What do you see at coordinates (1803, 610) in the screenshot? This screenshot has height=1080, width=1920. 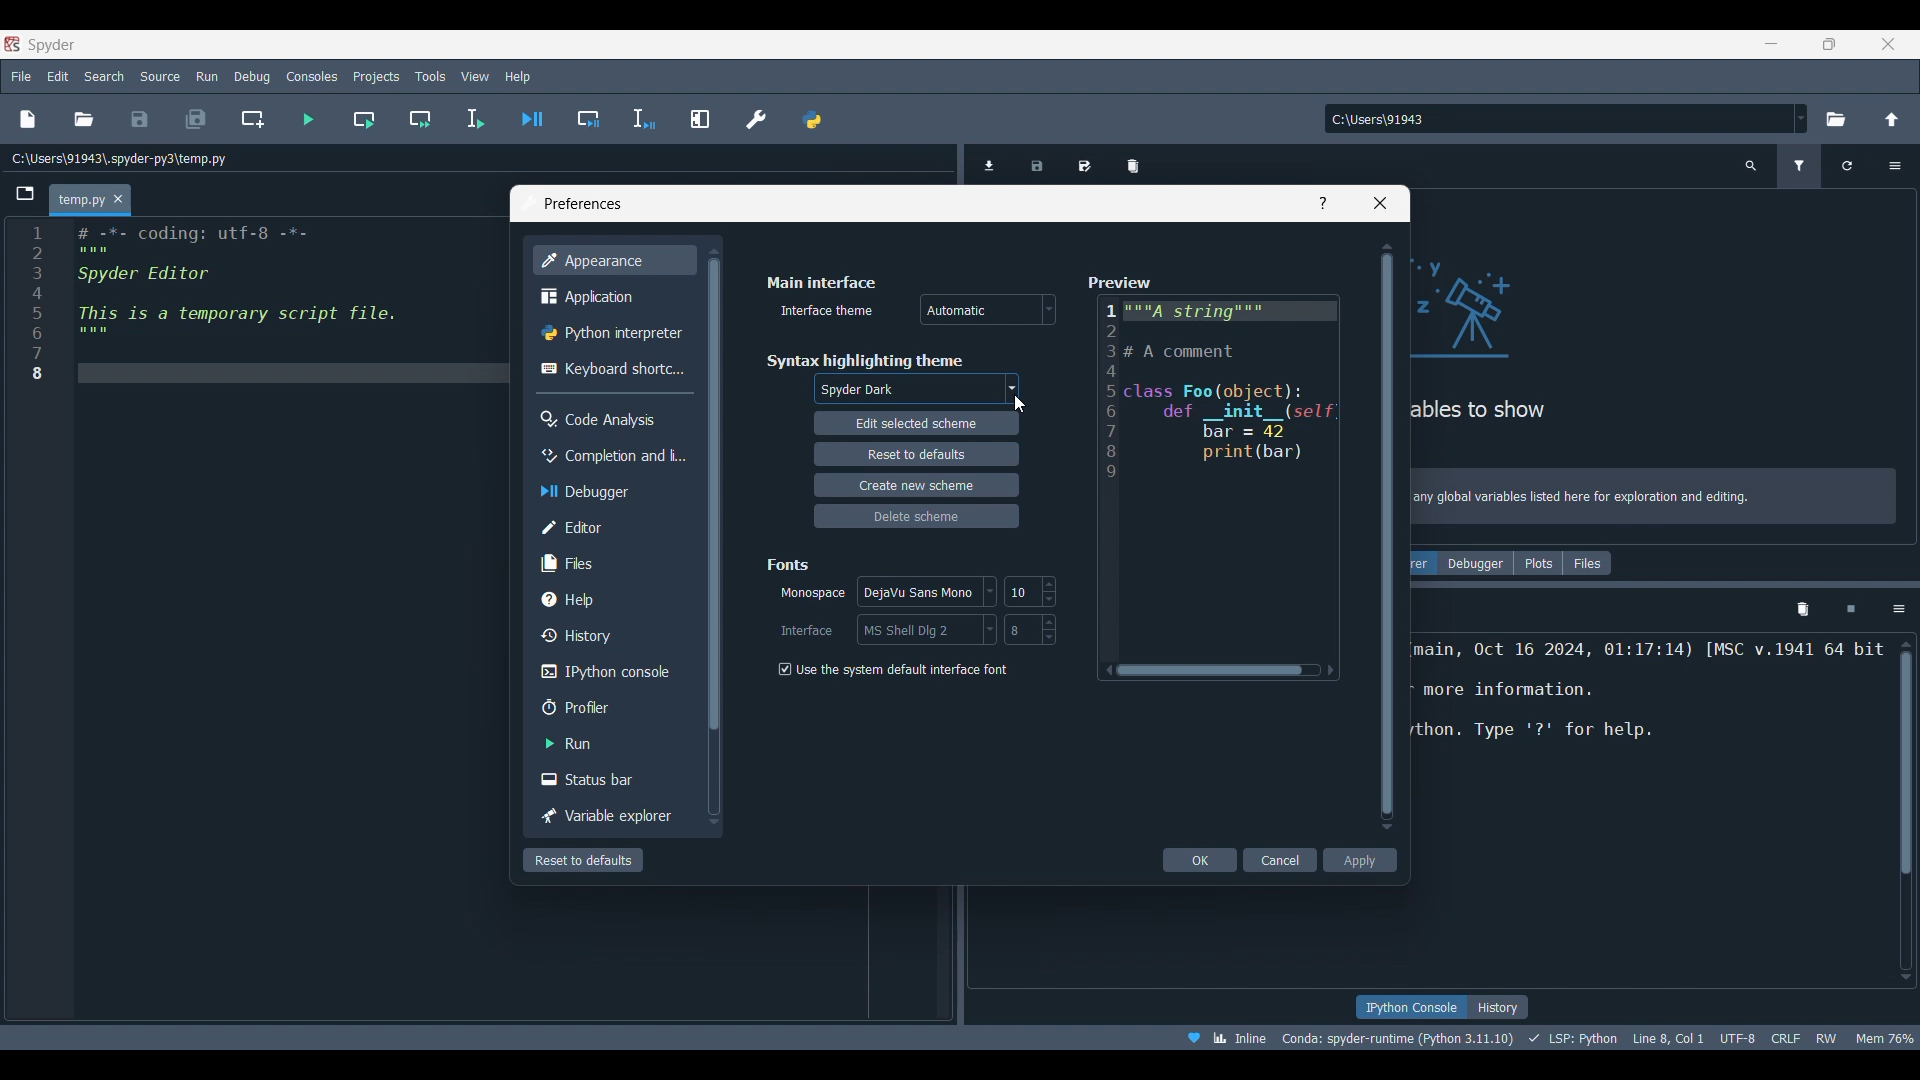 I see `Remove all variables from namespace` at bounding box center [1803, 610].